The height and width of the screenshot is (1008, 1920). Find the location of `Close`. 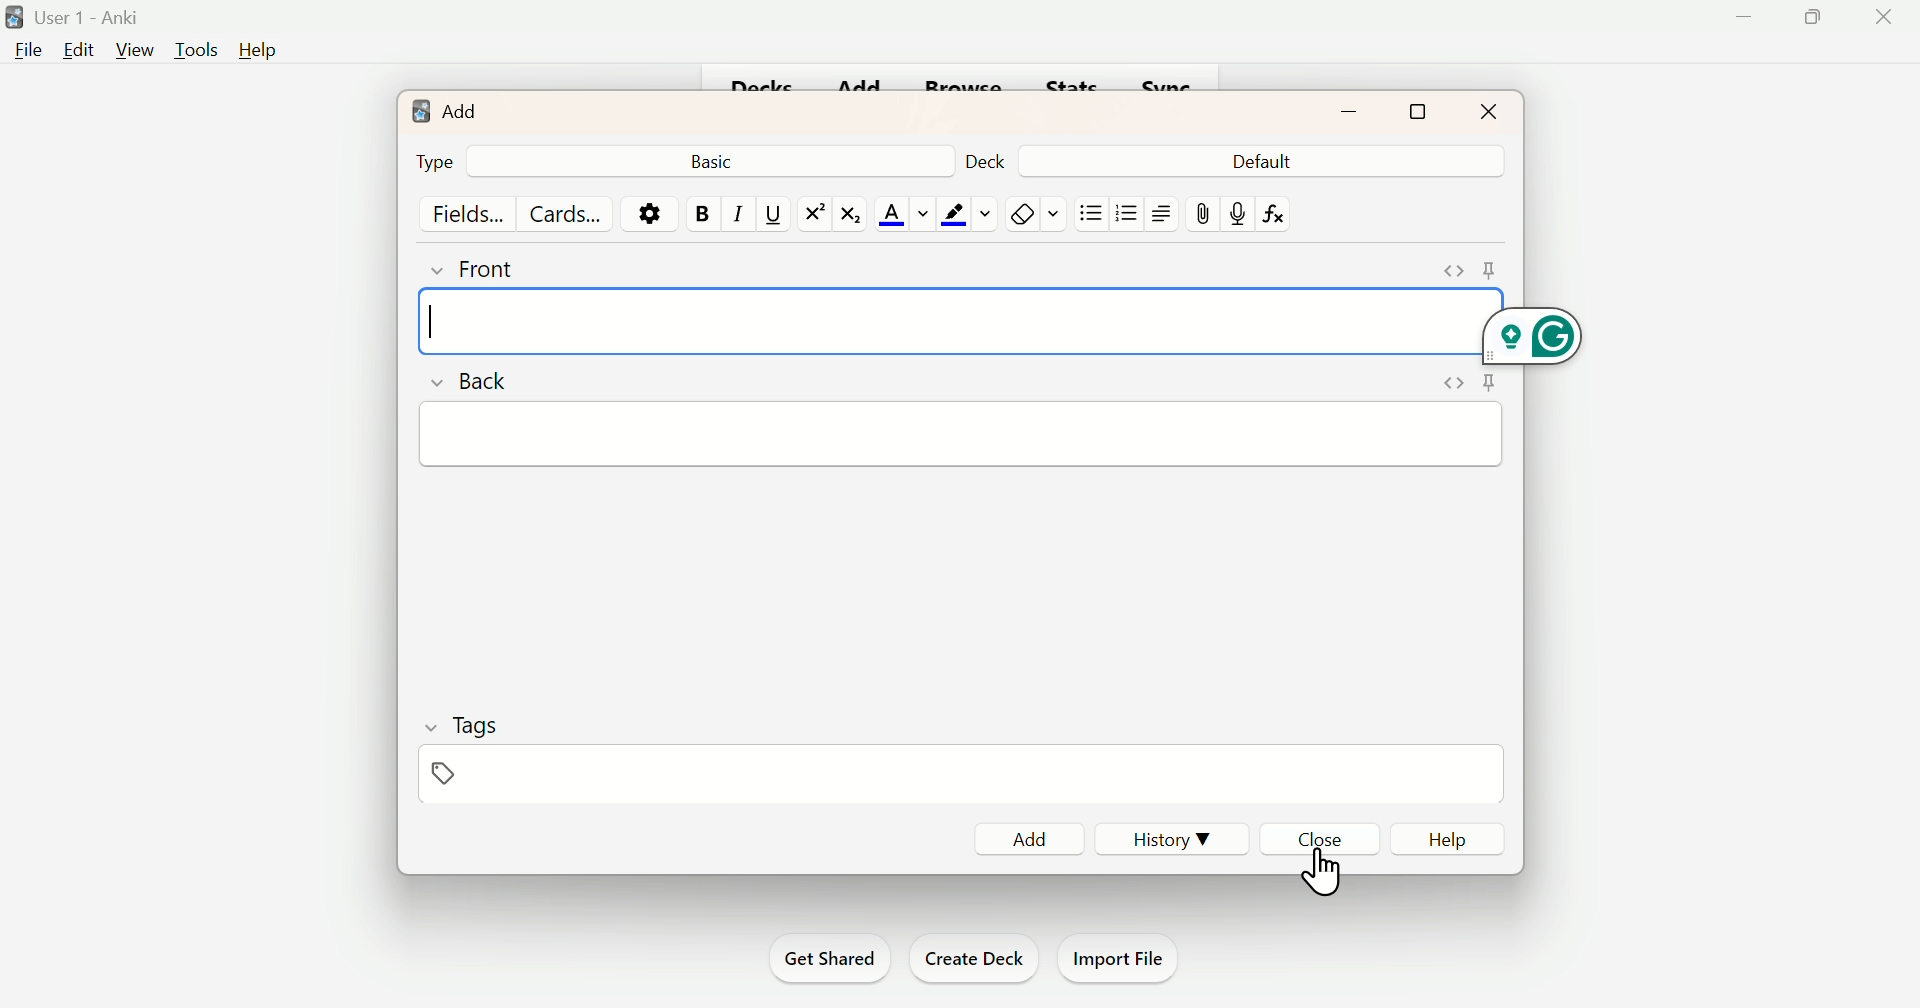

Close is located at coordinates (1489, 110).